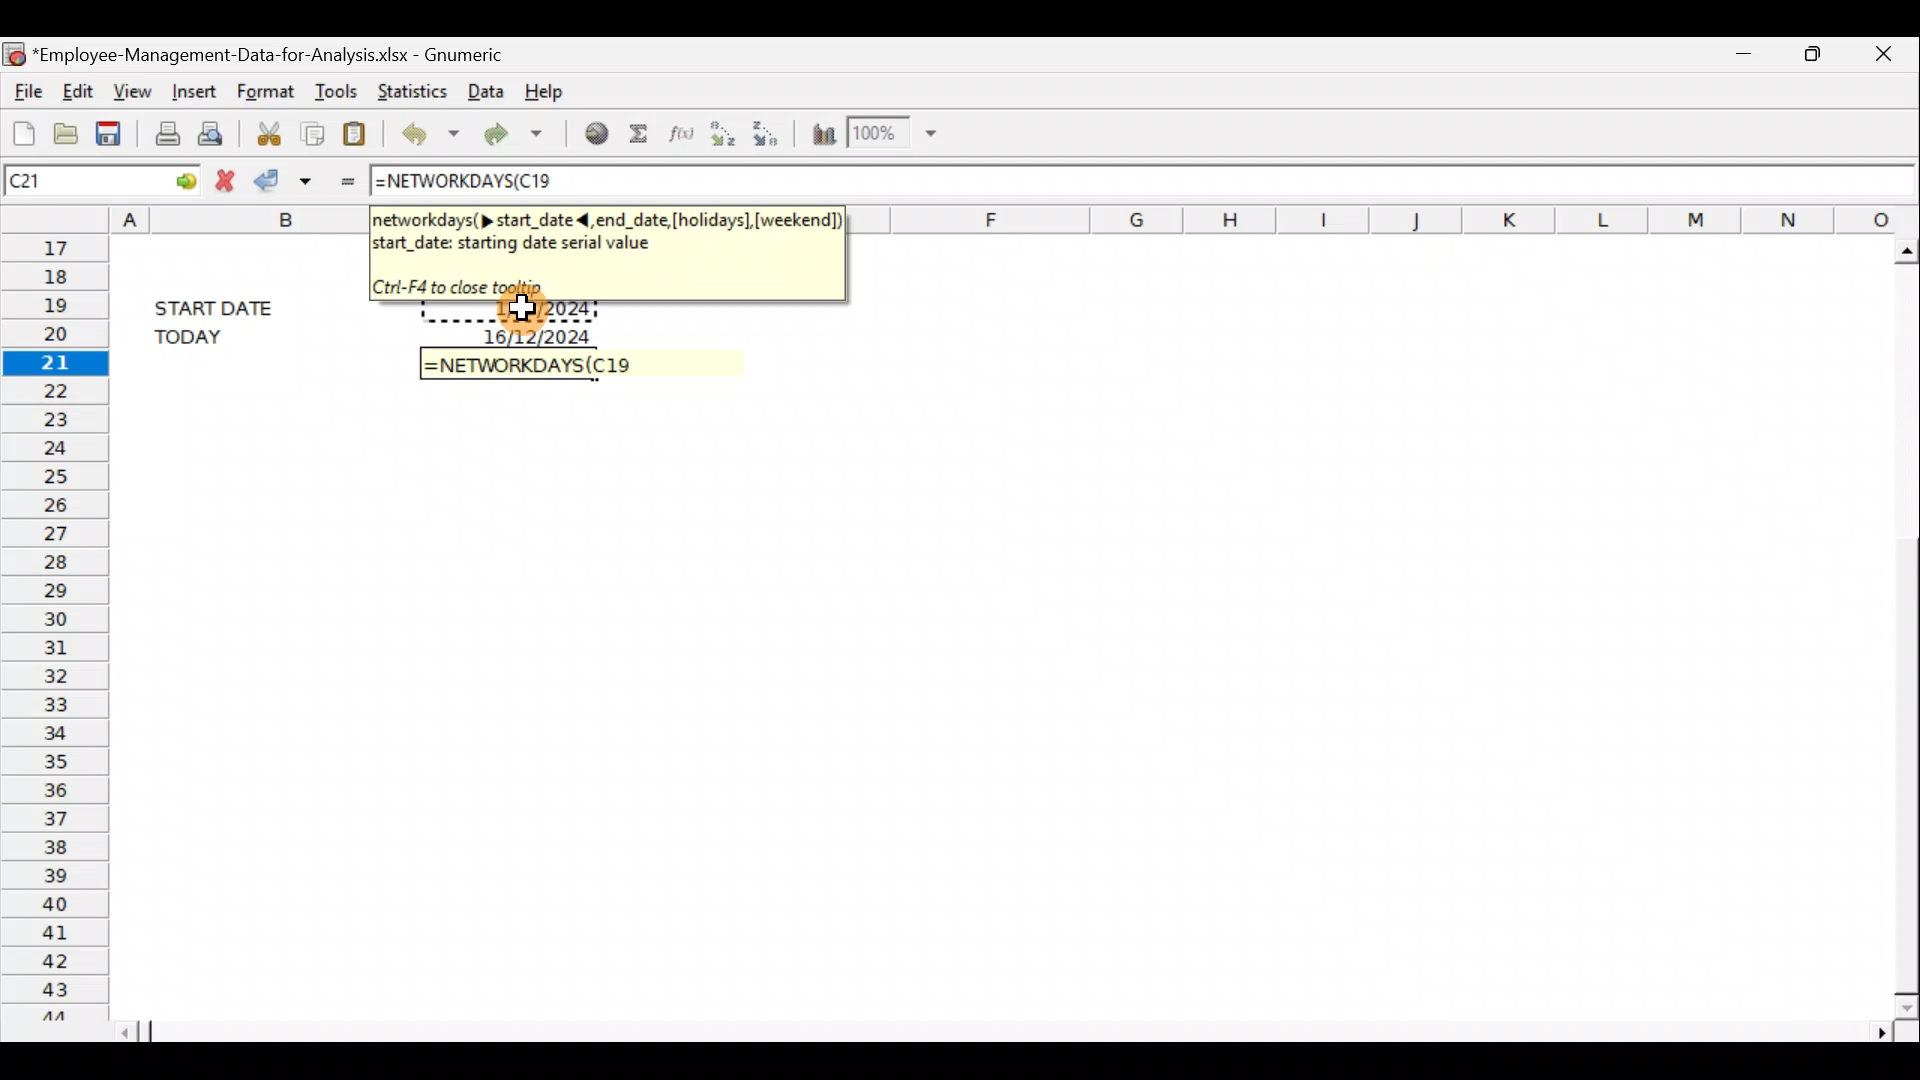 The image size is (1920, 1080). I want to click on Cut the selection, so click(269, 130).